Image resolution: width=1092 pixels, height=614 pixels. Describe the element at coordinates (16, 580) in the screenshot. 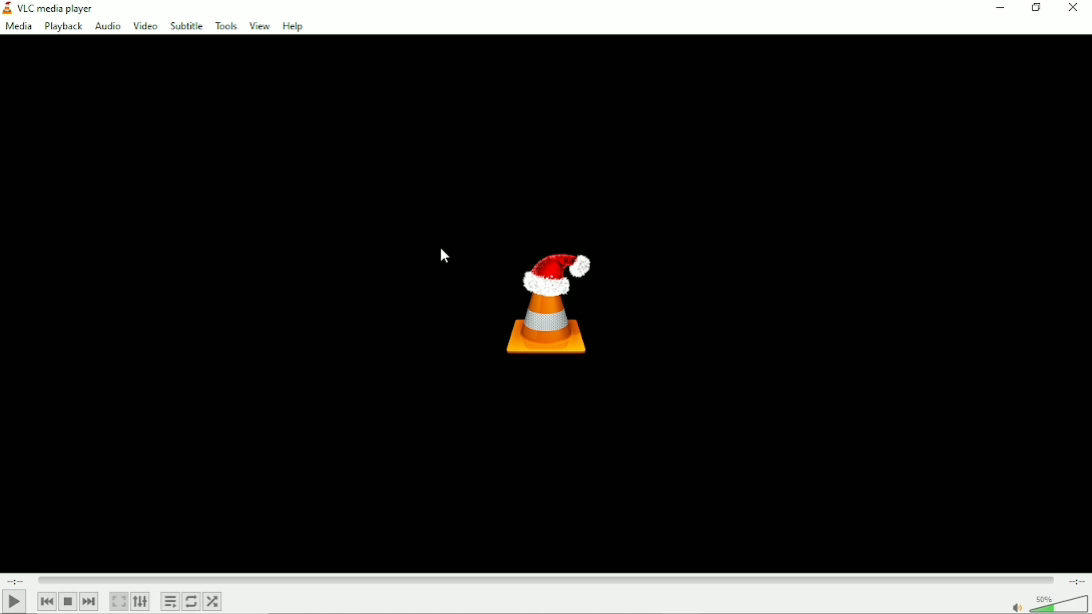

I see `Elapsed time` at that location.